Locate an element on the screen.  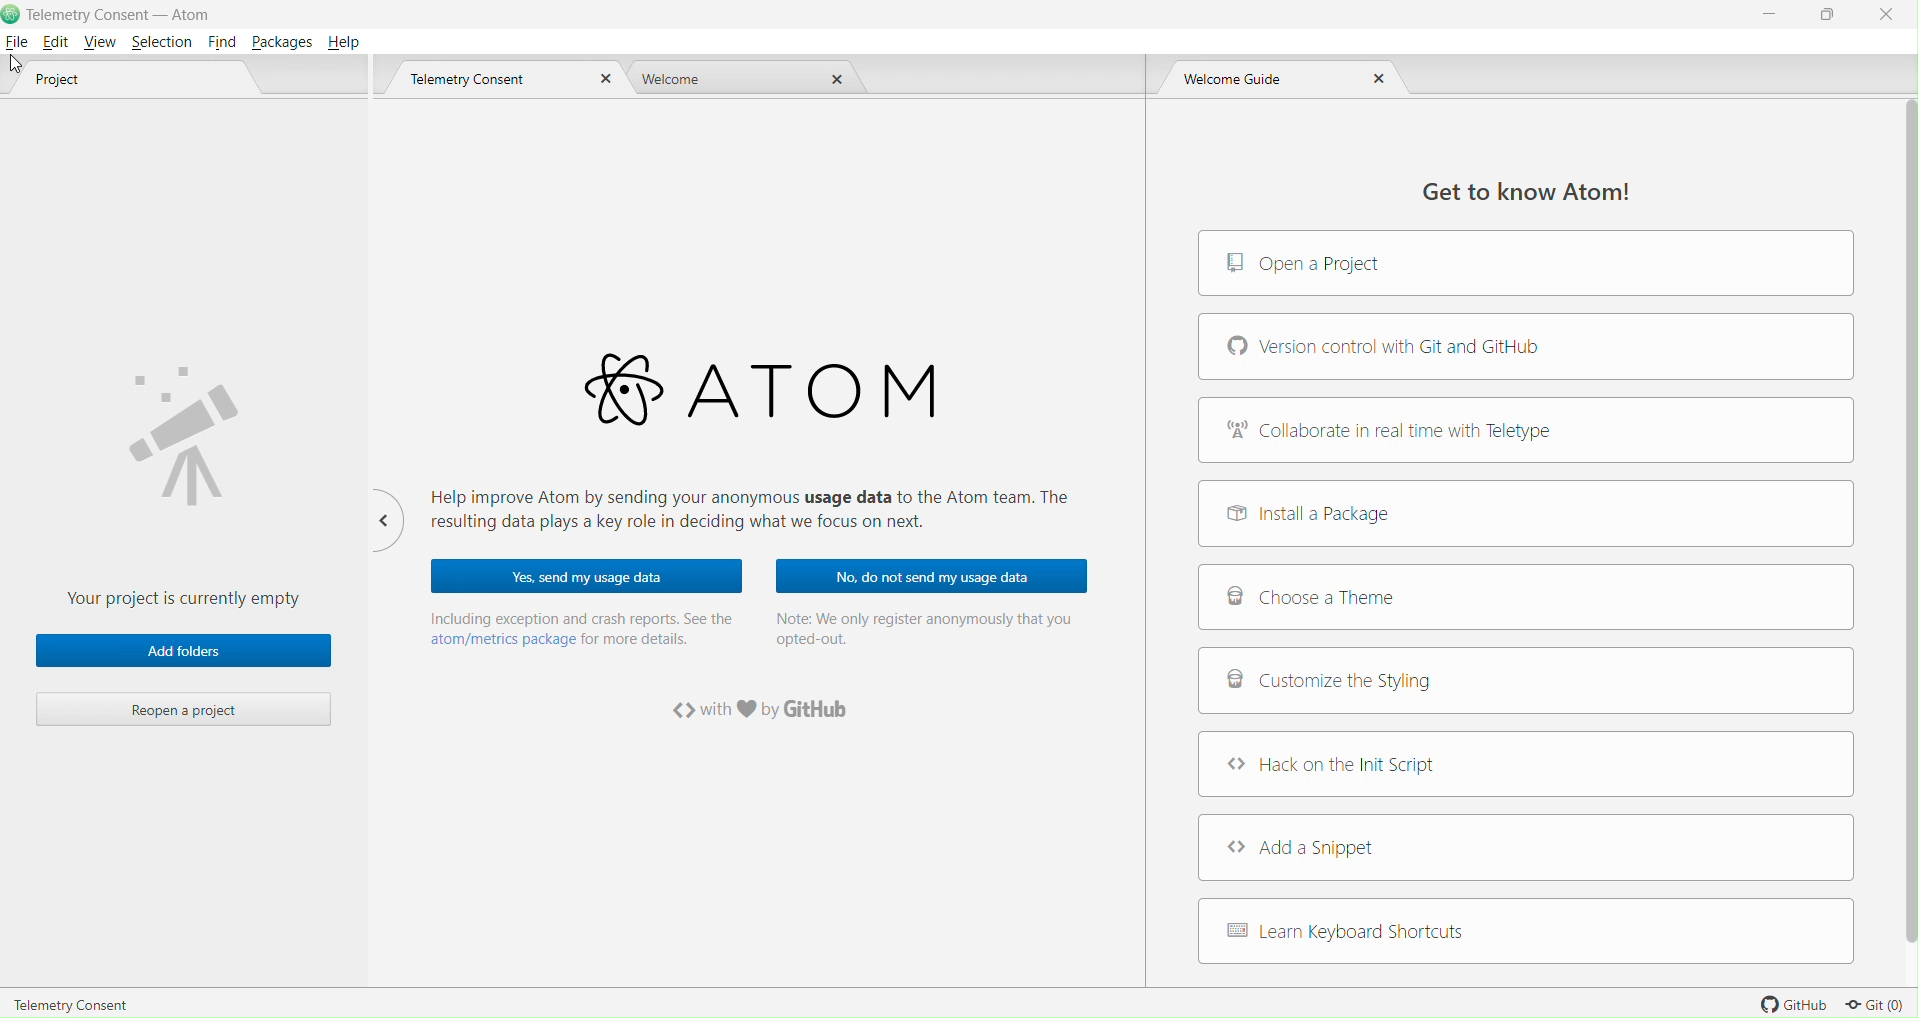
Hack on the Init Script is located at coordinates (1527, 764).